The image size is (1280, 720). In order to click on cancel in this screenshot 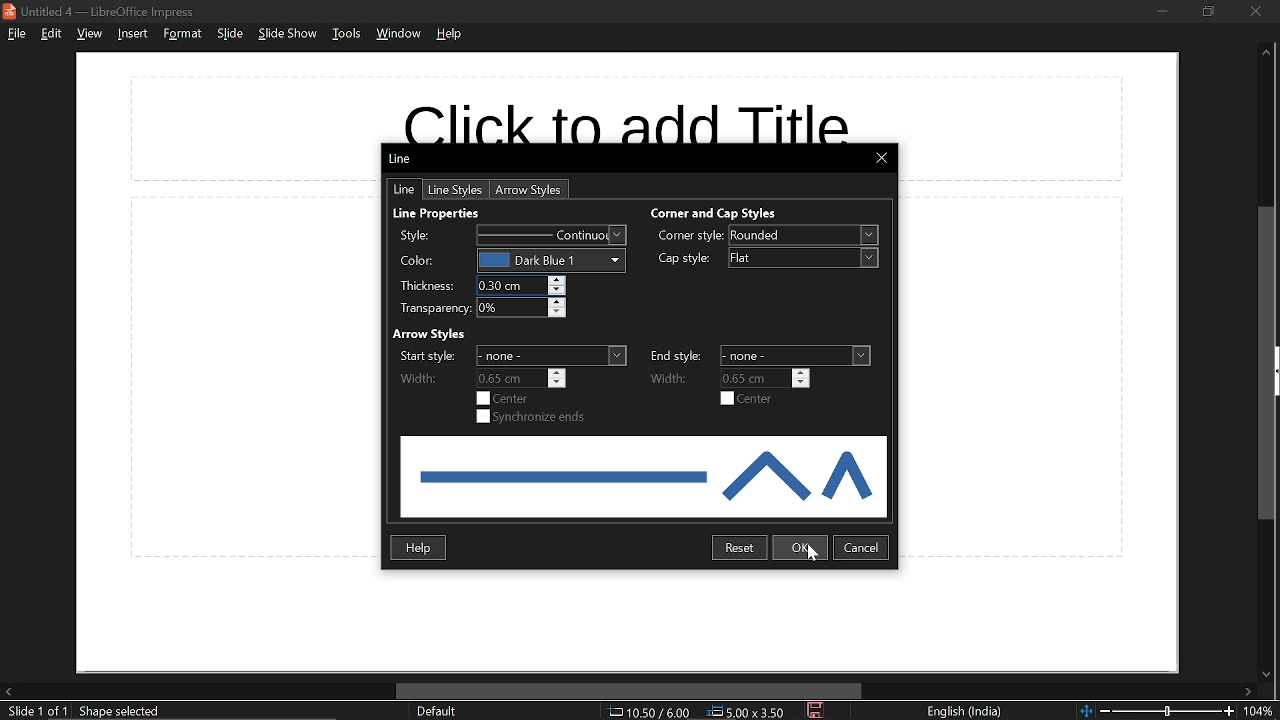, I will do `click(862, 548)`.